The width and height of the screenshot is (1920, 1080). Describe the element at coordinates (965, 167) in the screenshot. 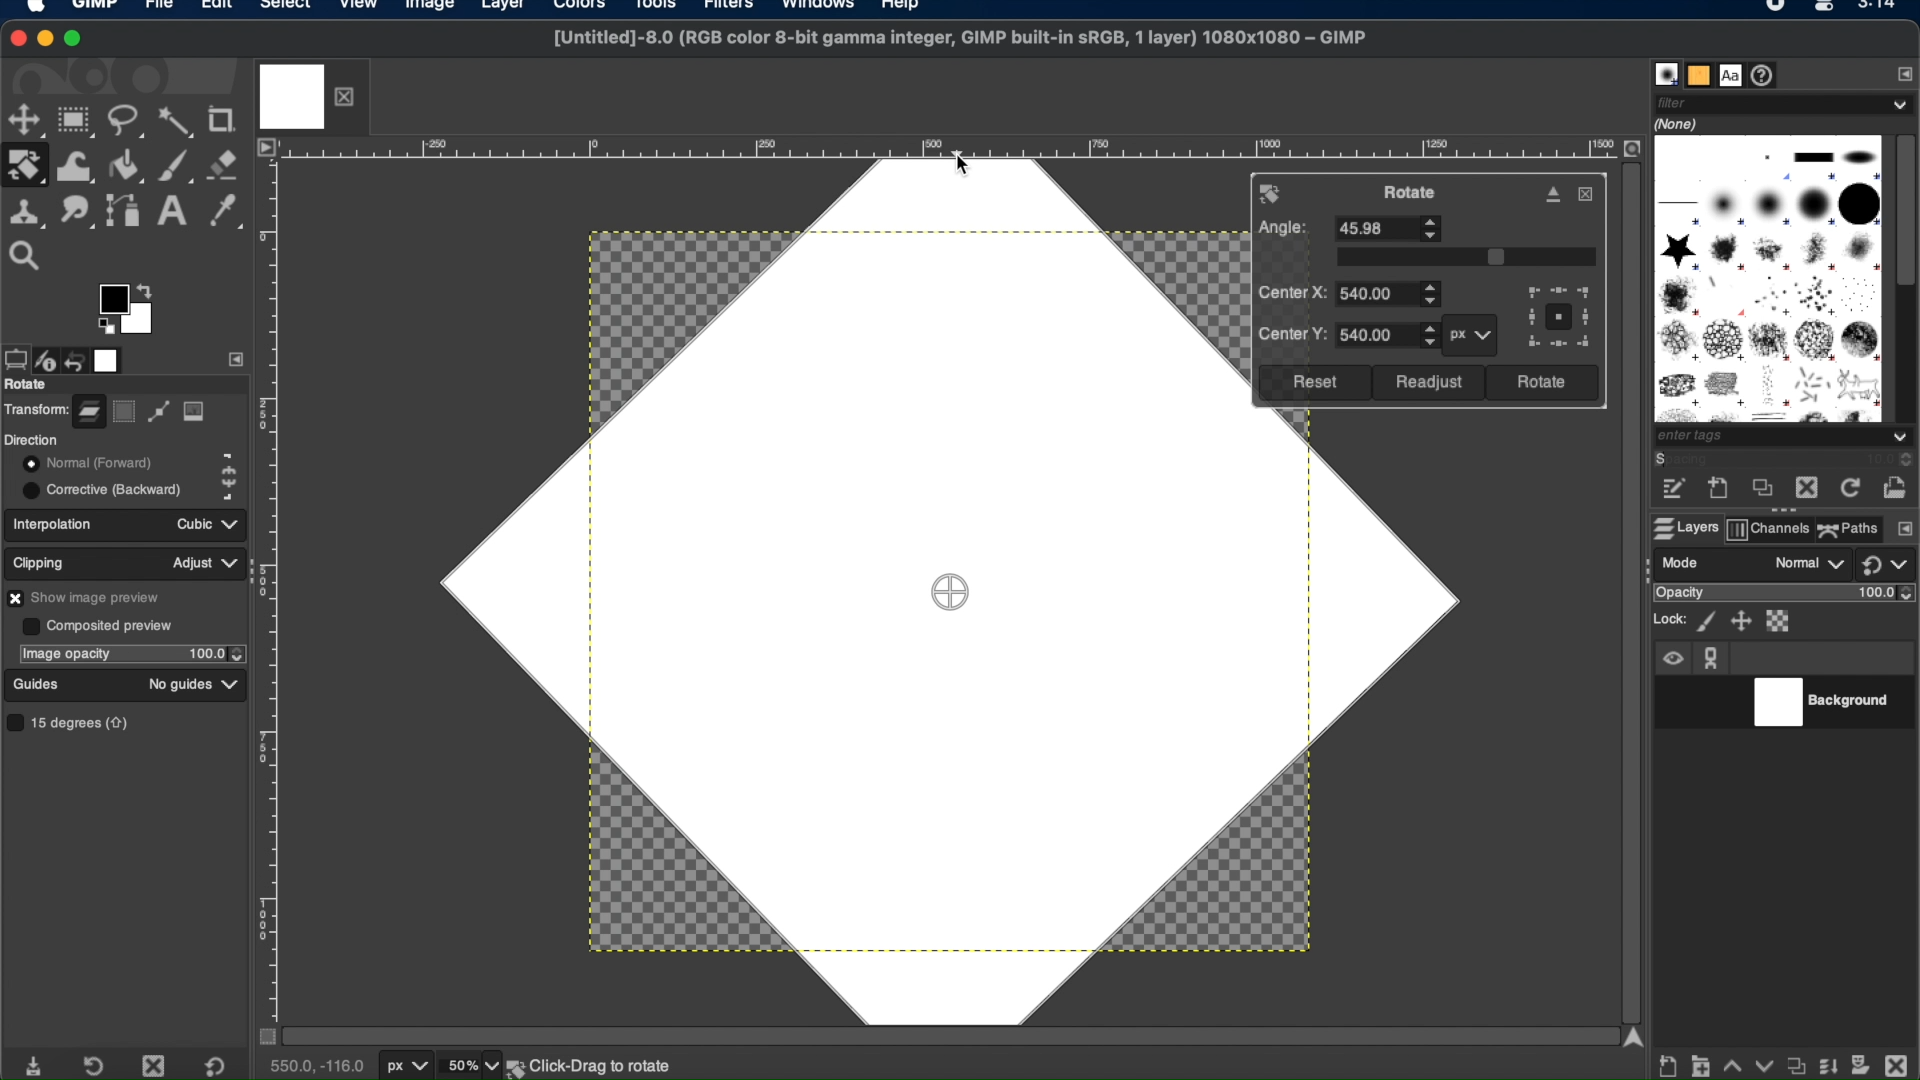

I see `cursor` at that location.